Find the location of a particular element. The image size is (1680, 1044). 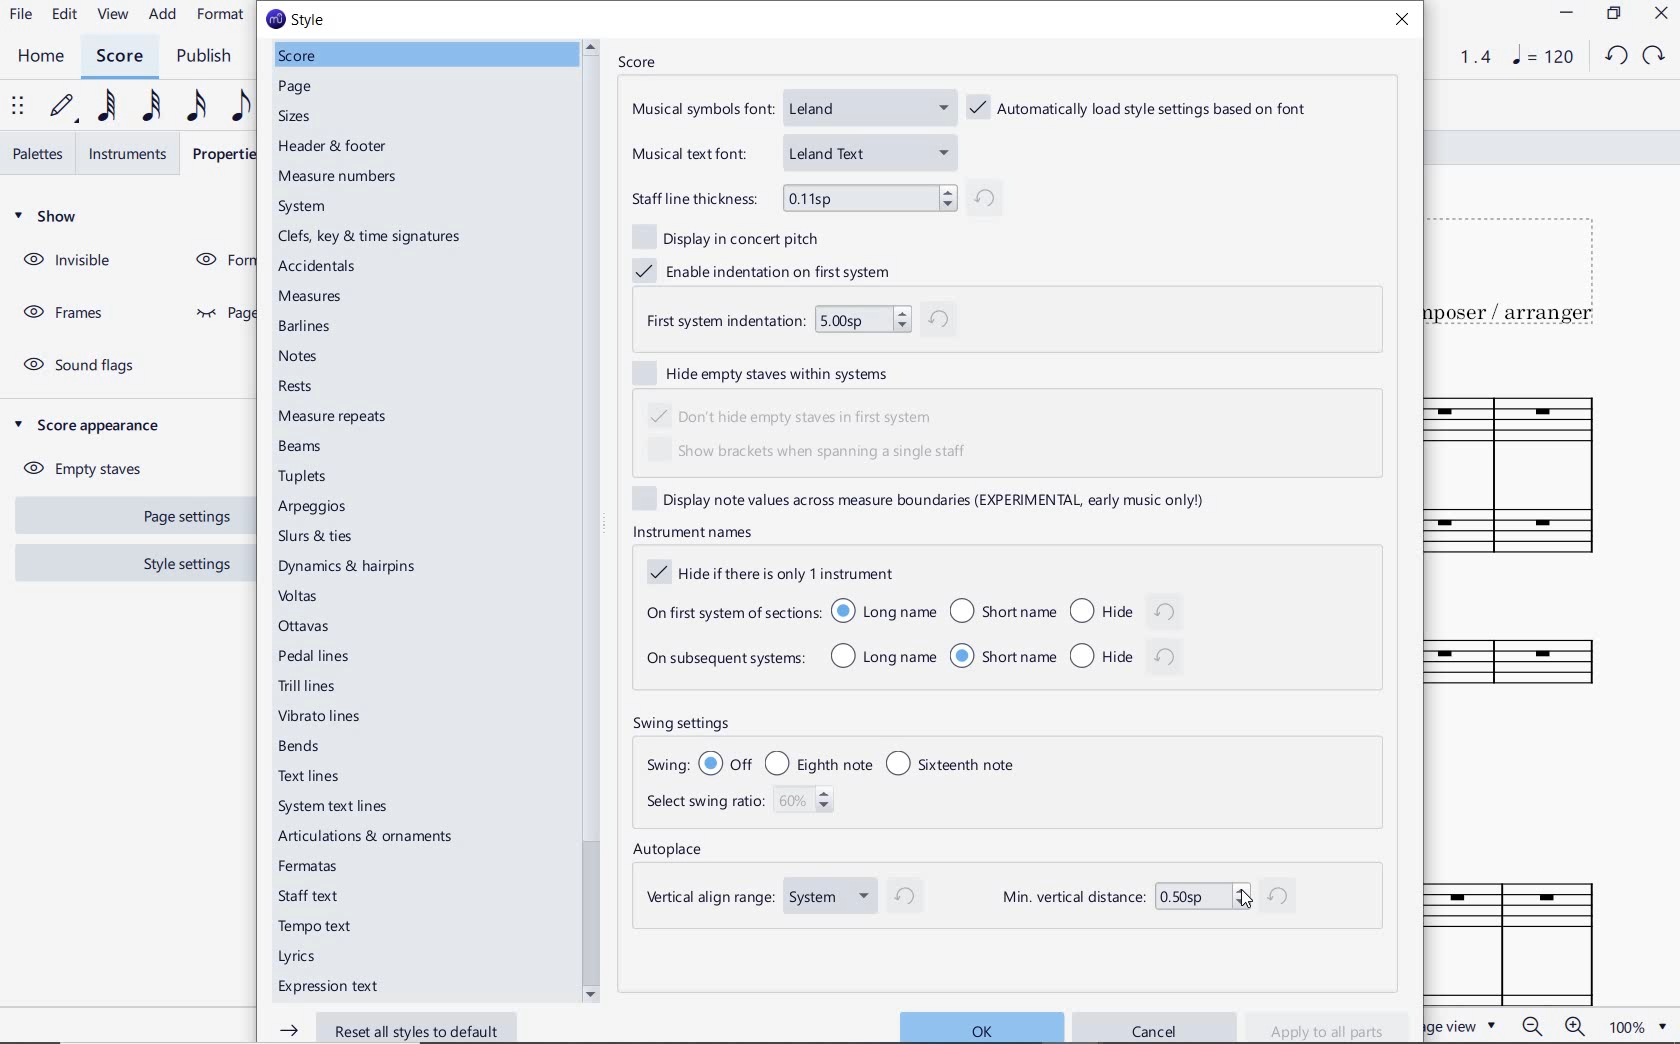

text lines is located at coordinates (311, 777).